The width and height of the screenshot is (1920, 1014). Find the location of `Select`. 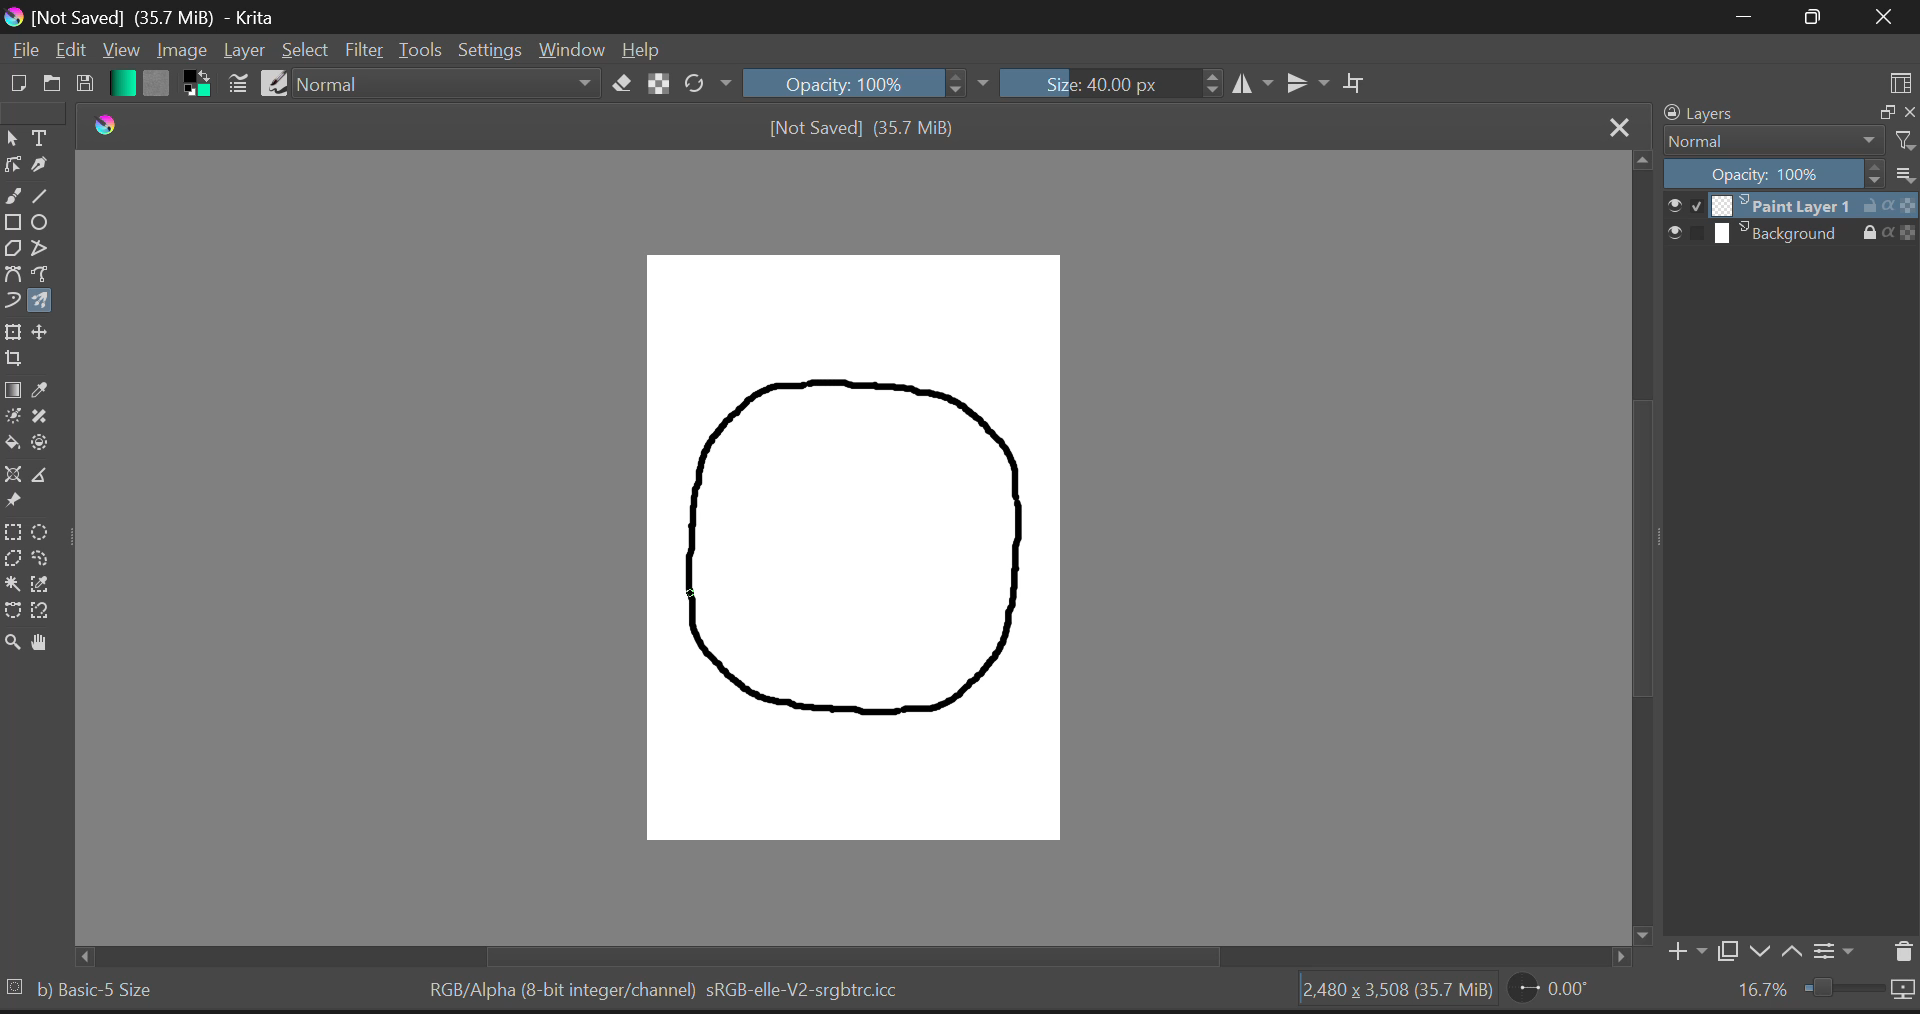

Select is located at coordinates (12, 138).